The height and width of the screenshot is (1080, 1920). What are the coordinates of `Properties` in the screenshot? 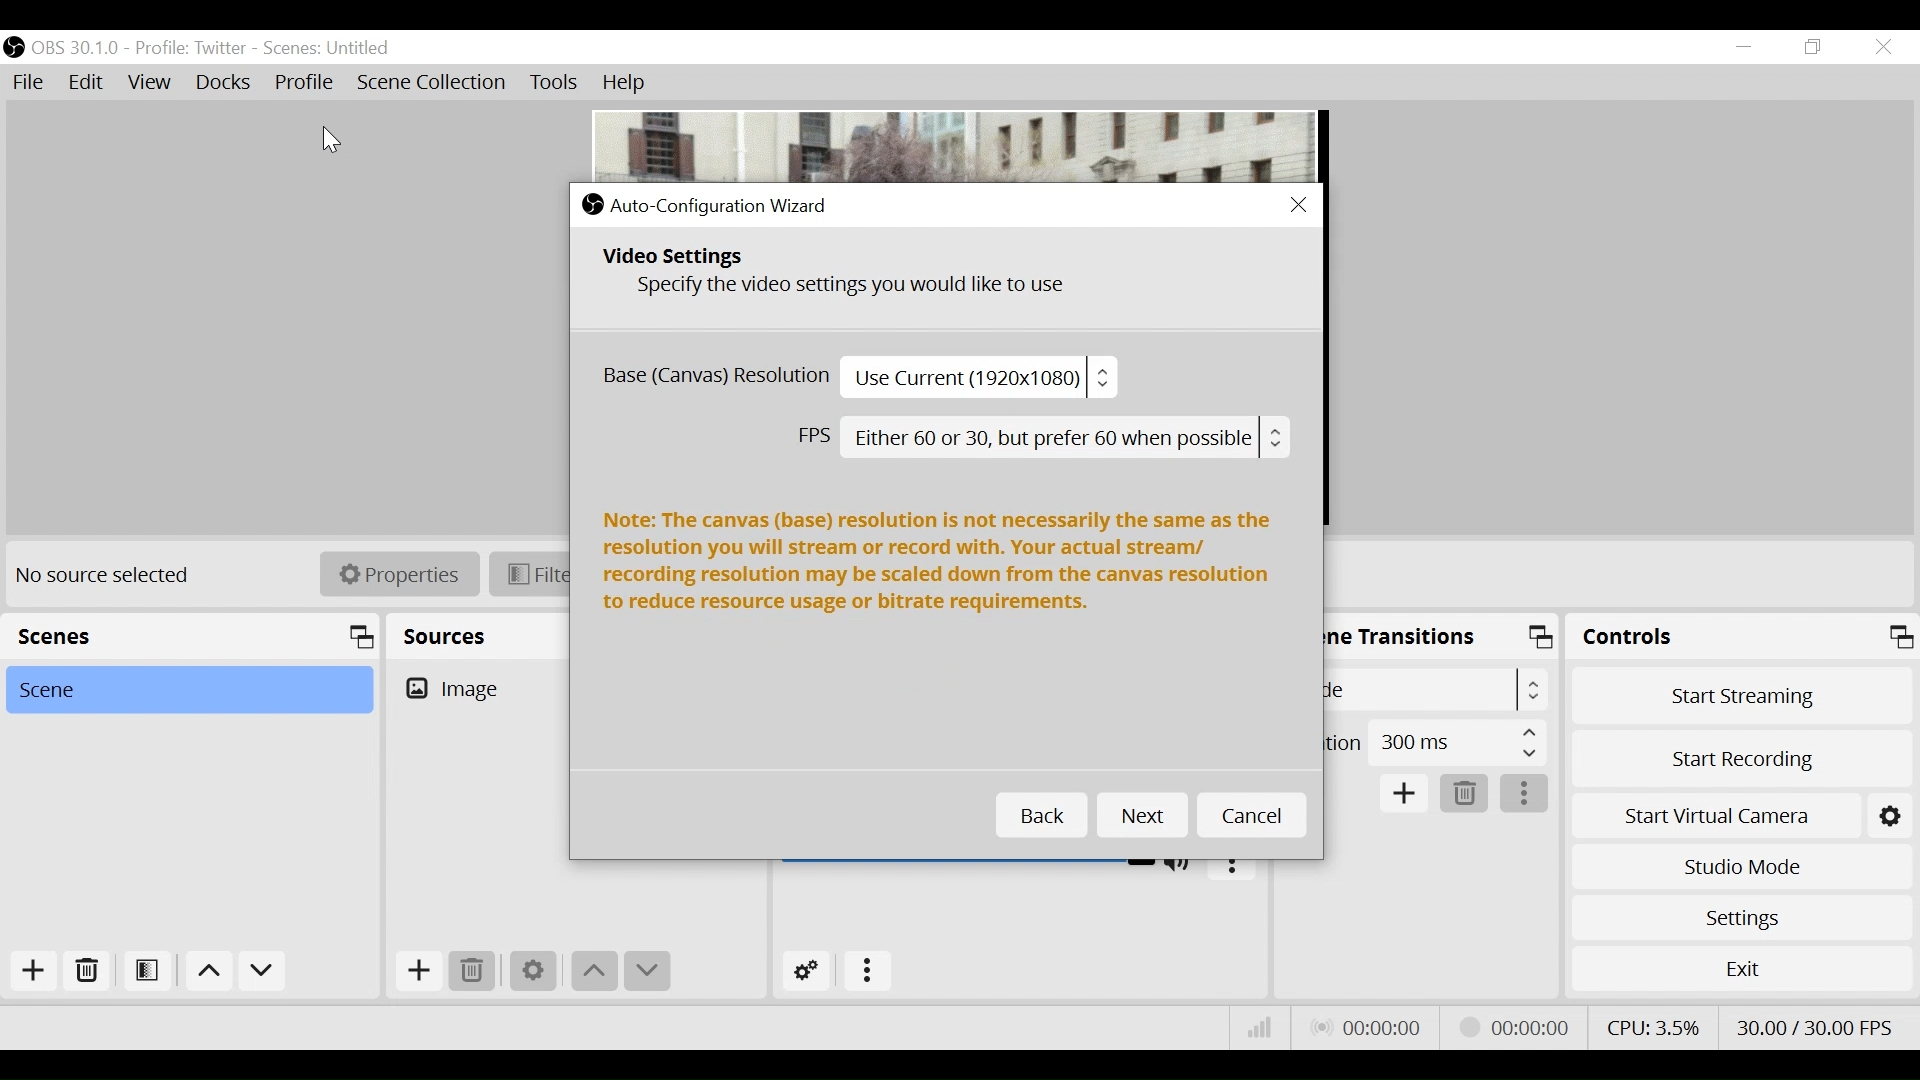 It's located at (391, 574).